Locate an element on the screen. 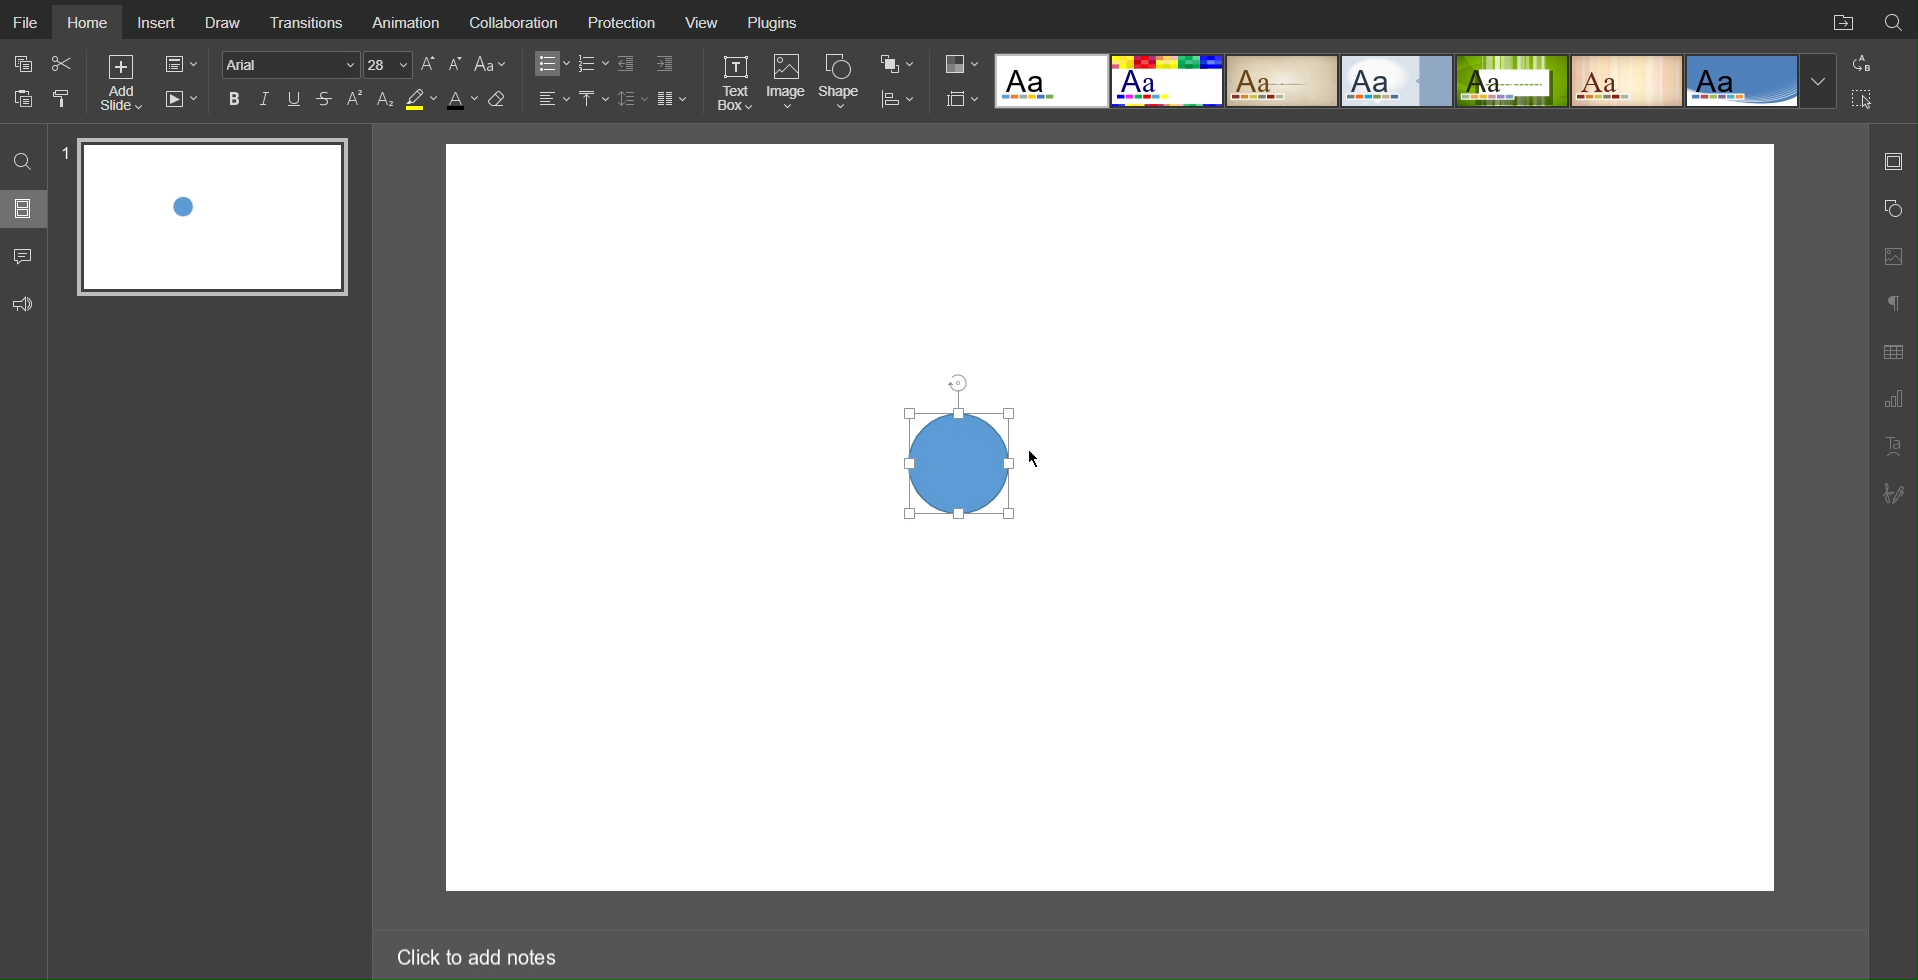  Home is located at coordinates (87, 20).